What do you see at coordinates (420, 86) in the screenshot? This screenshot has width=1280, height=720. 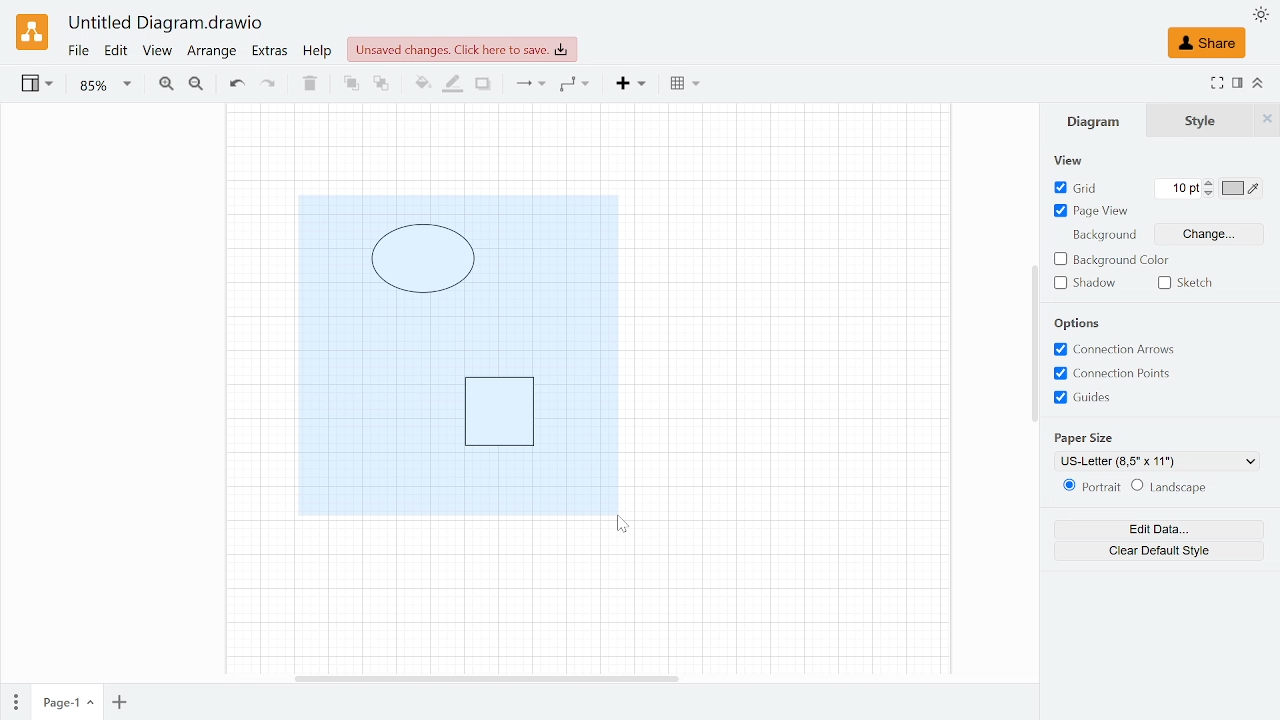 I see `Fill color` at bounding box center [420, 86].